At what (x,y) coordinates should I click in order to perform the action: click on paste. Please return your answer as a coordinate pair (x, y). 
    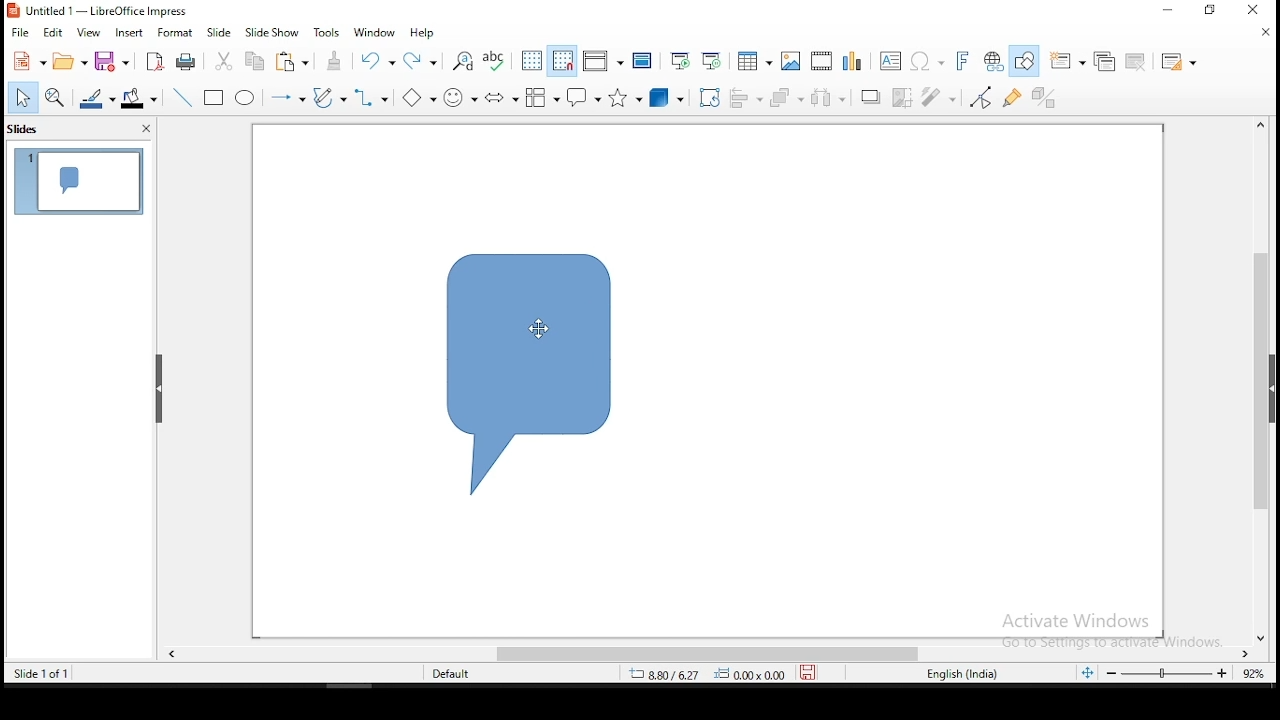
    Looking at the image, I should click on (293, 62).